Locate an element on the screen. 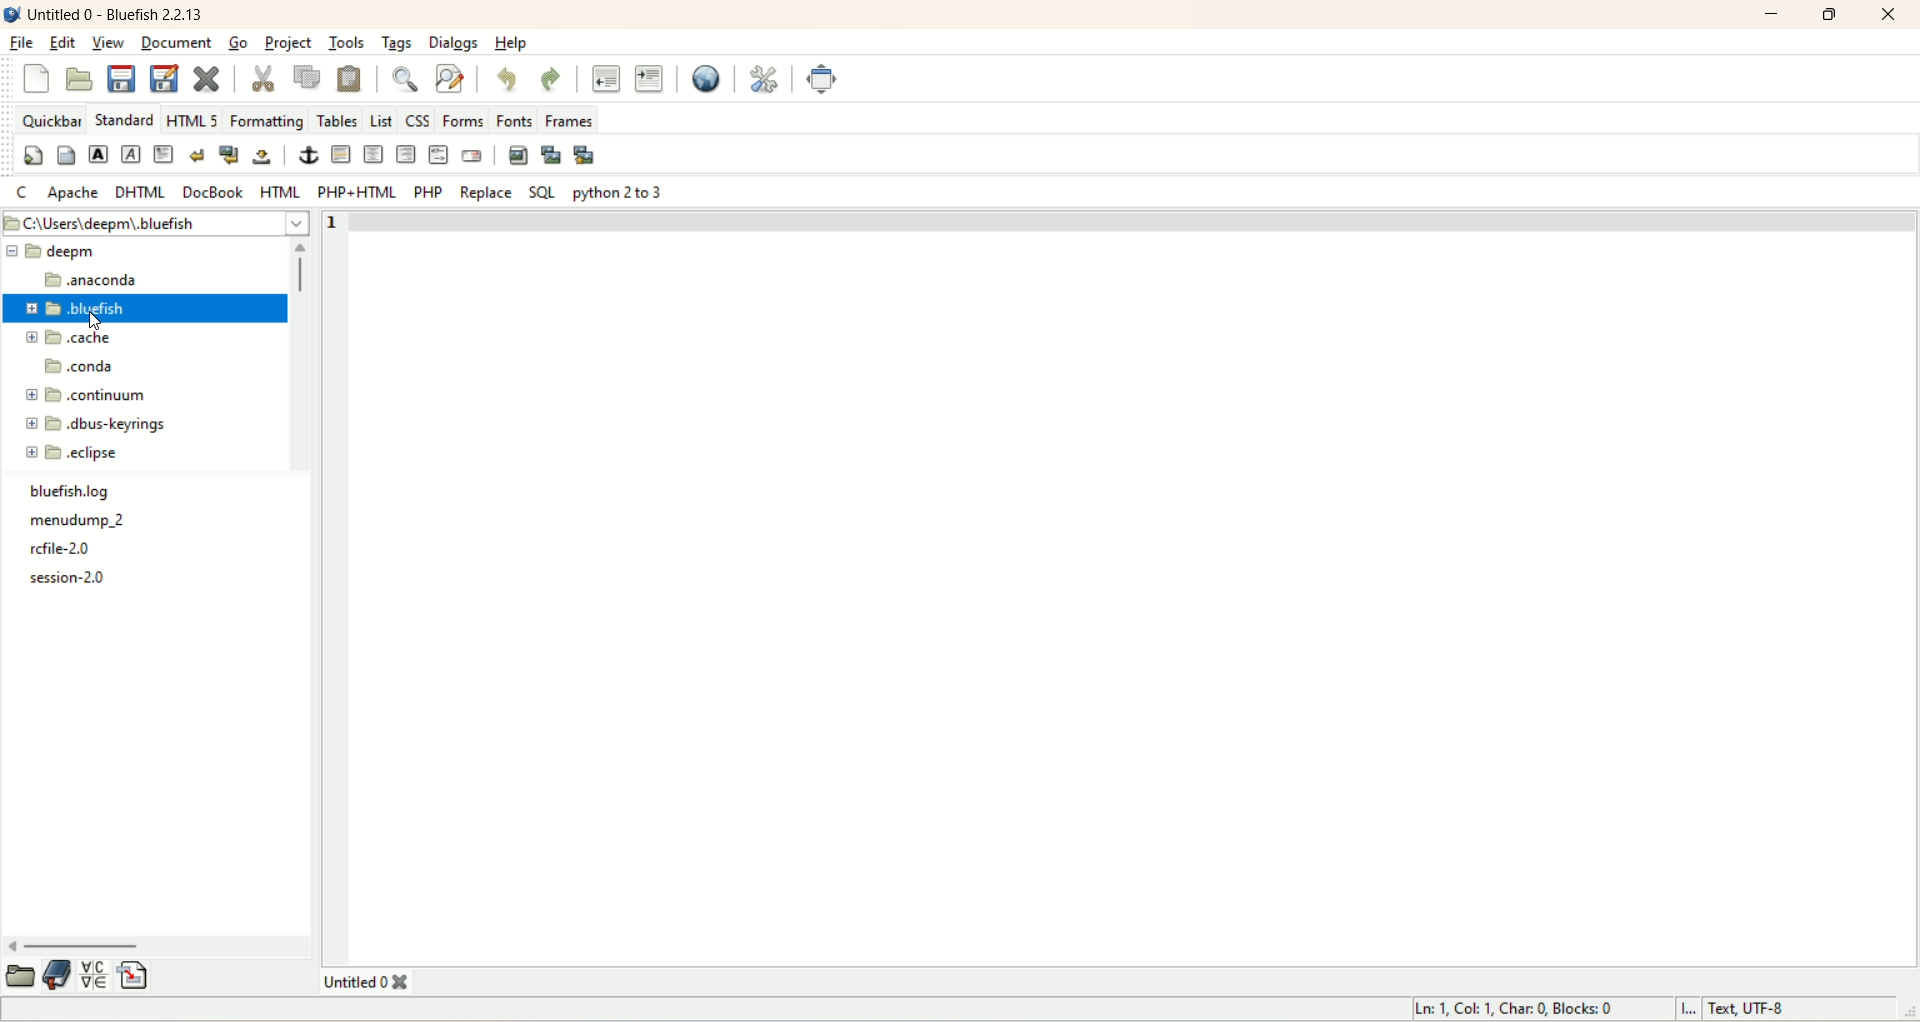  fullscreen is located at coordinates (822, 77).